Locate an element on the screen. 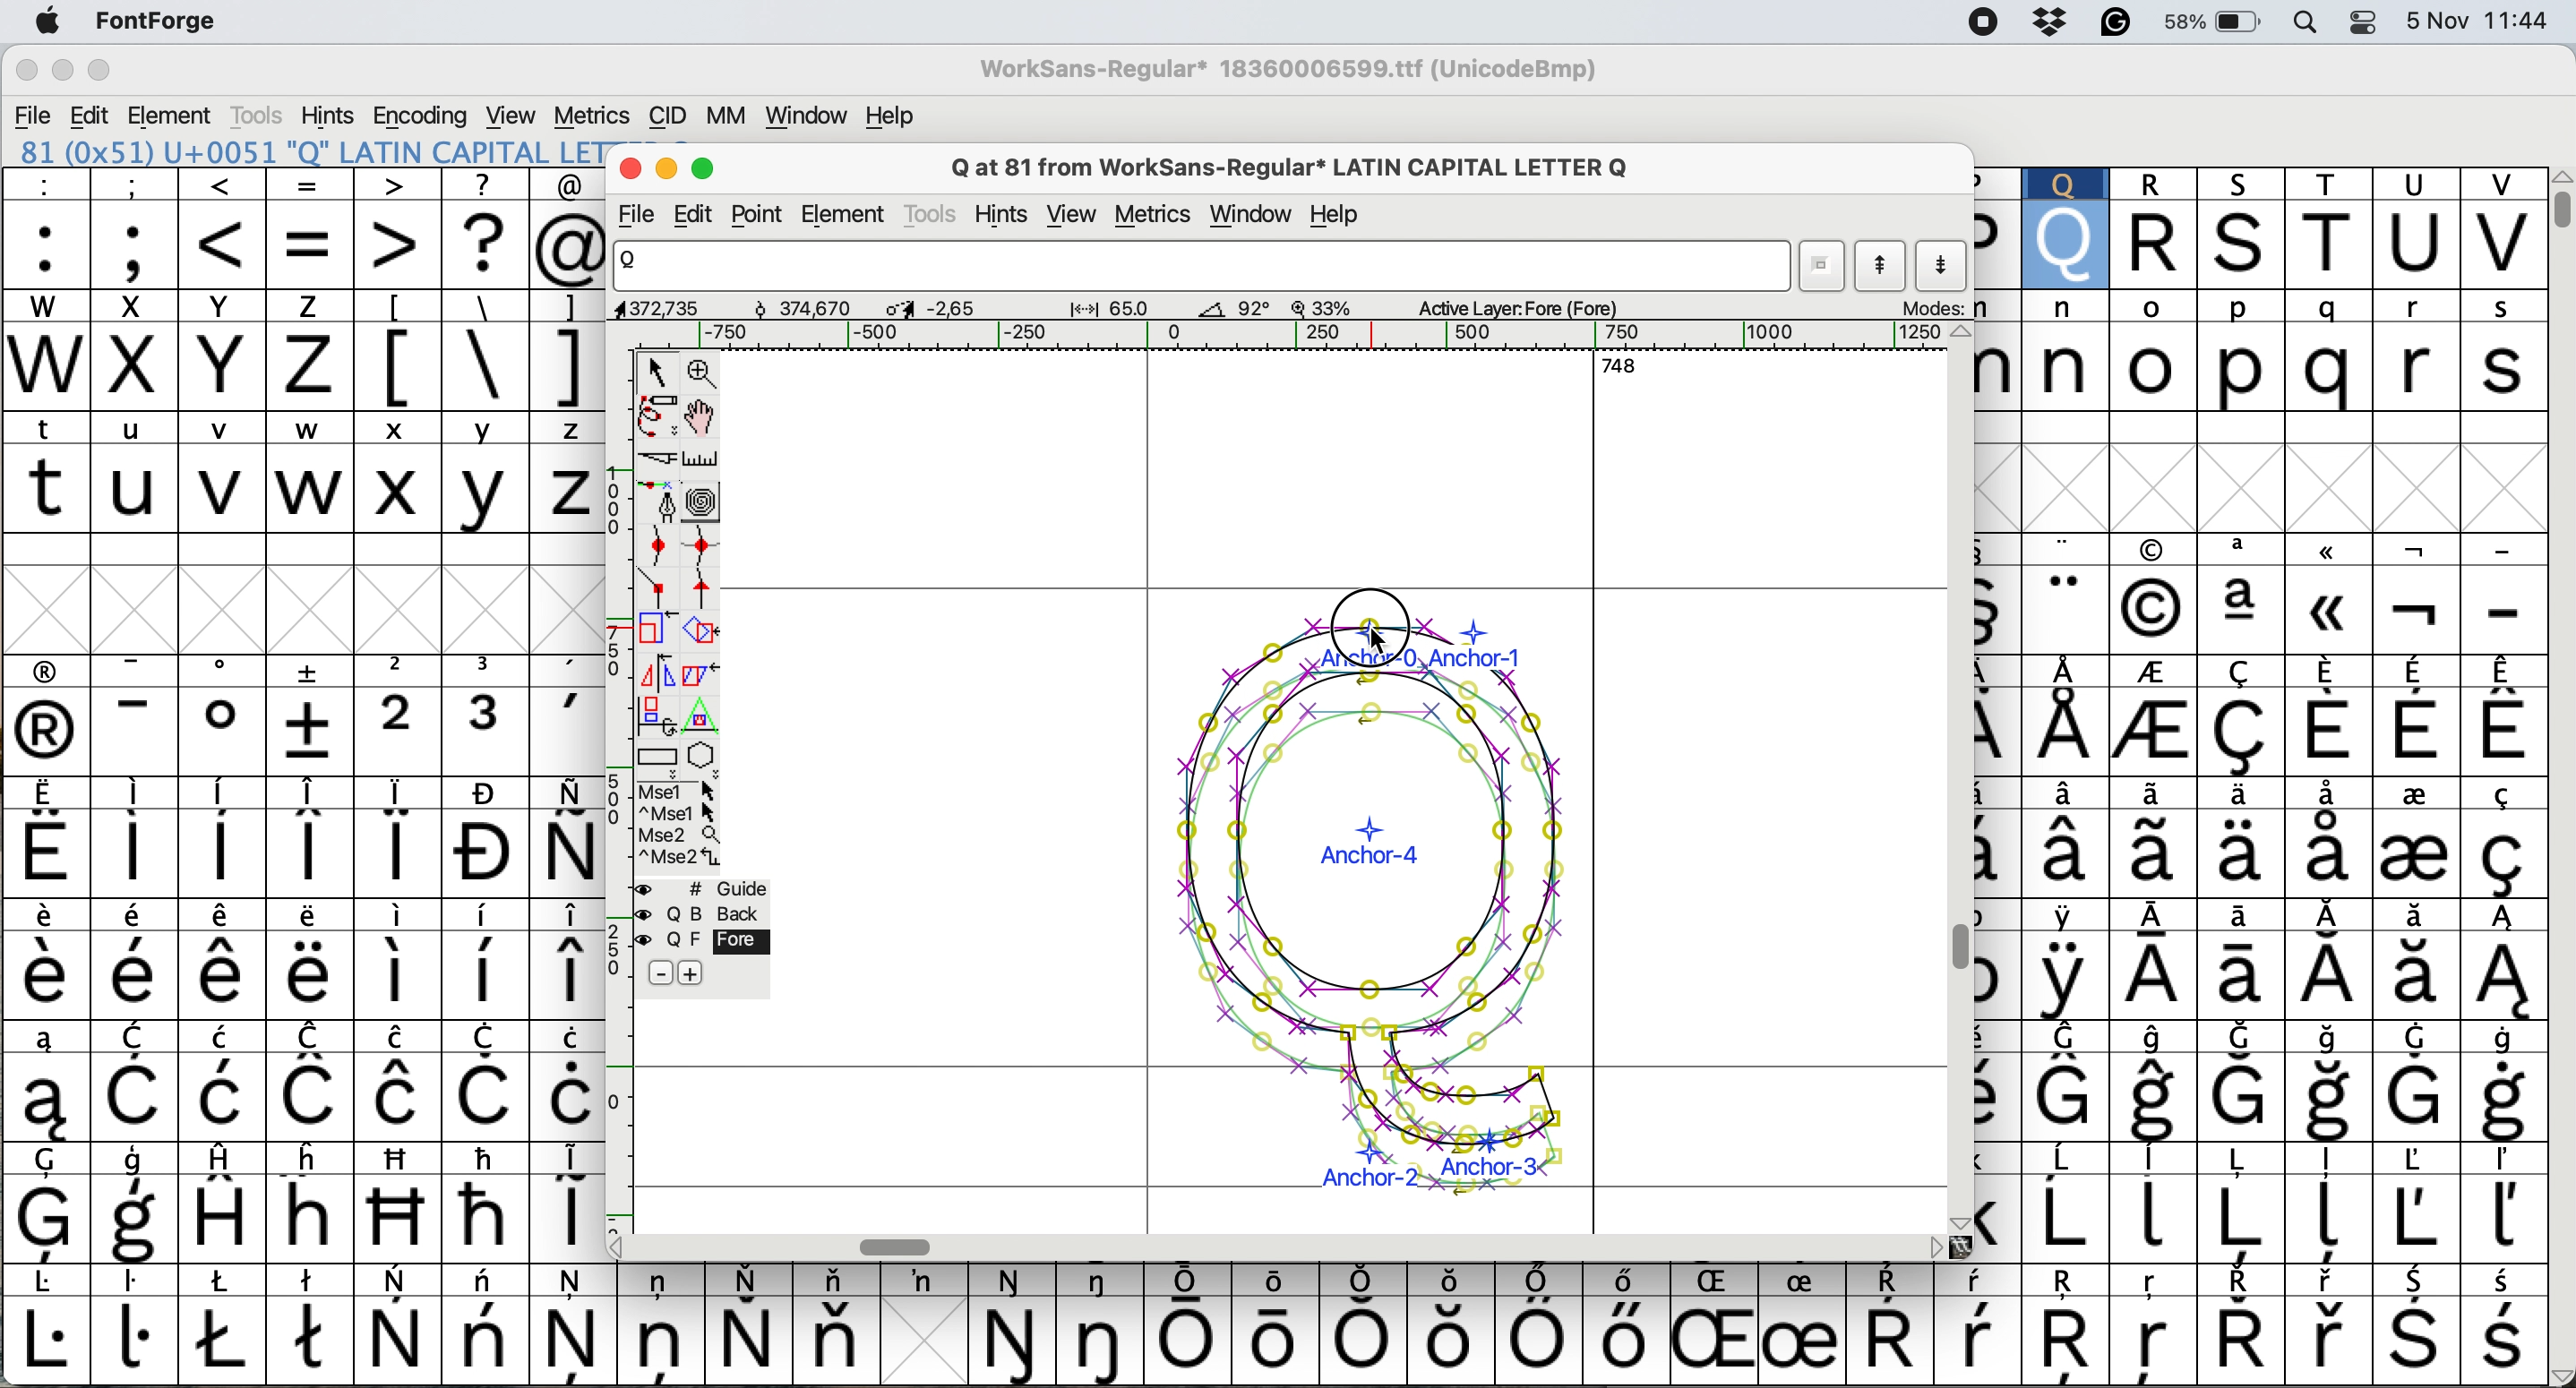  zoom in is located at coordinates (703, 375).